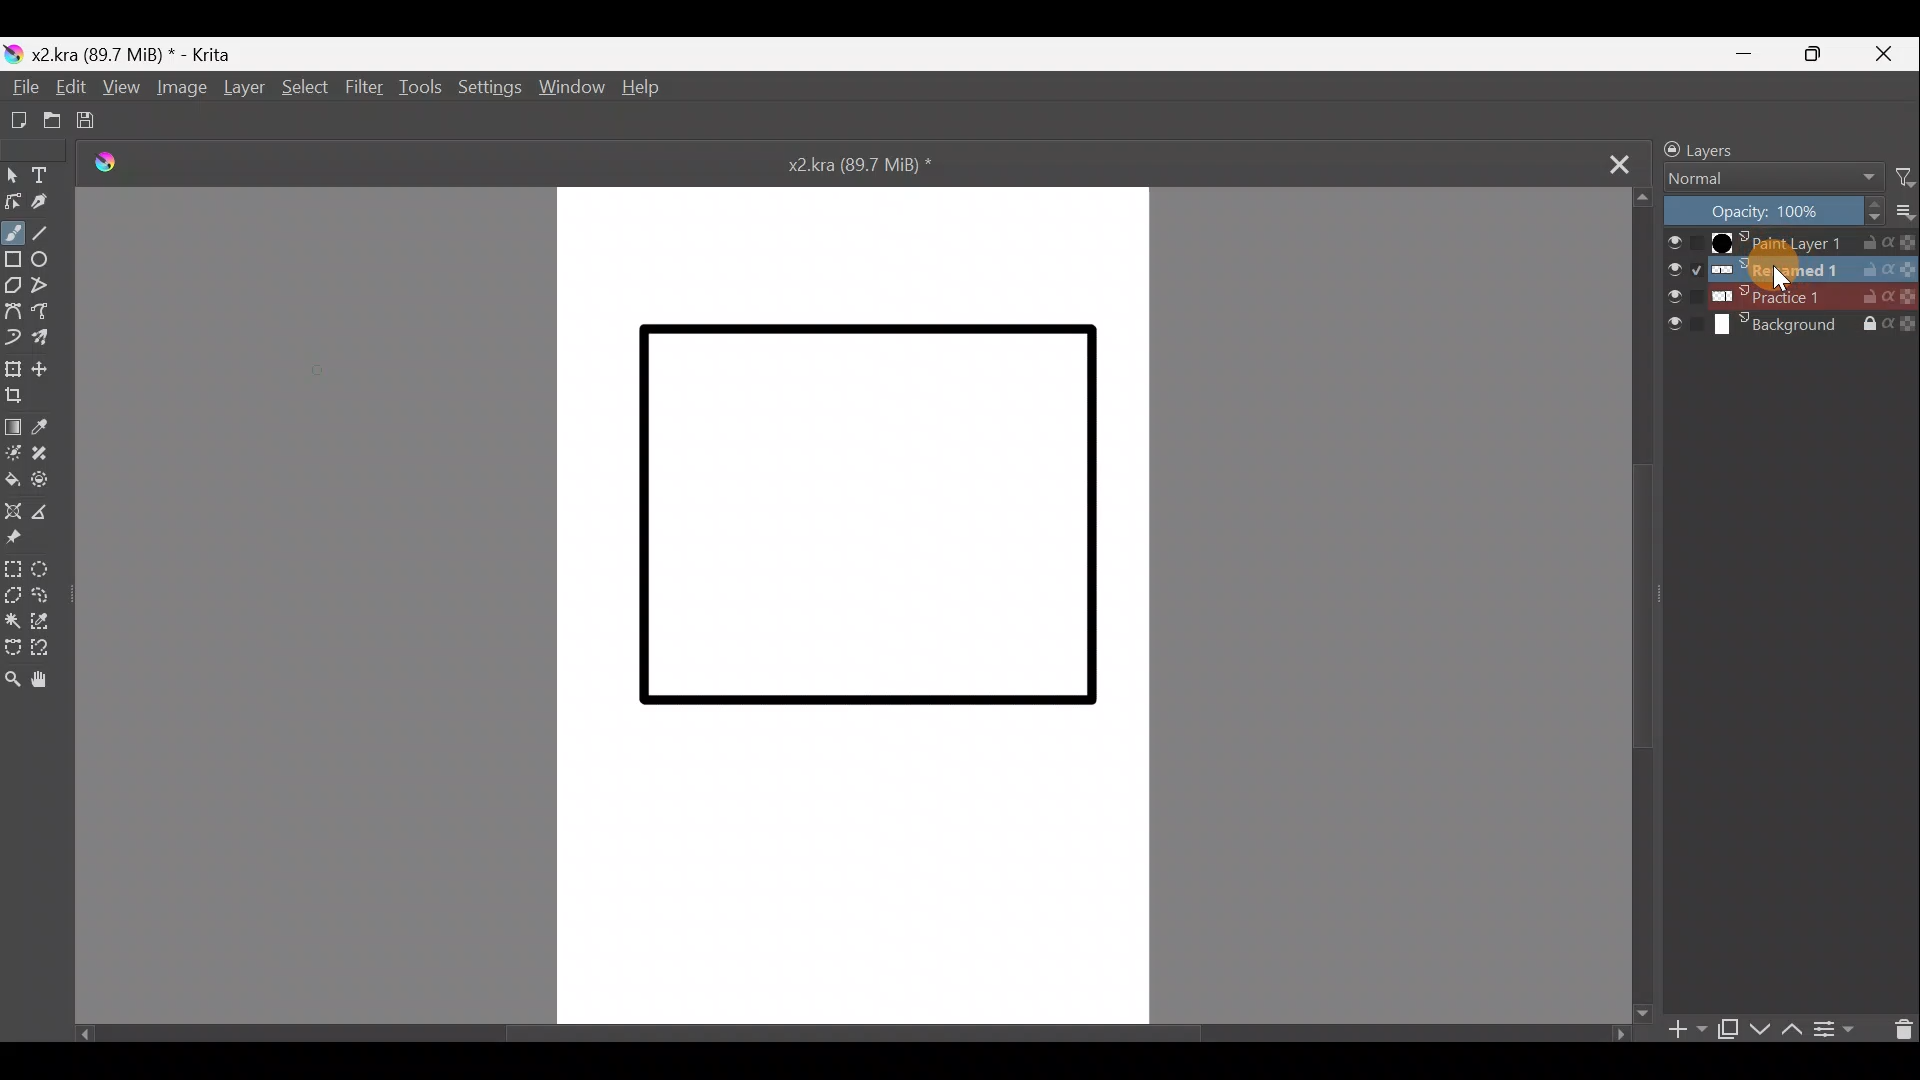 The image size is (1920, 1080). Describe the element at coordinates (46, 681) in the screenshot. I see `Pan tool` at that location.